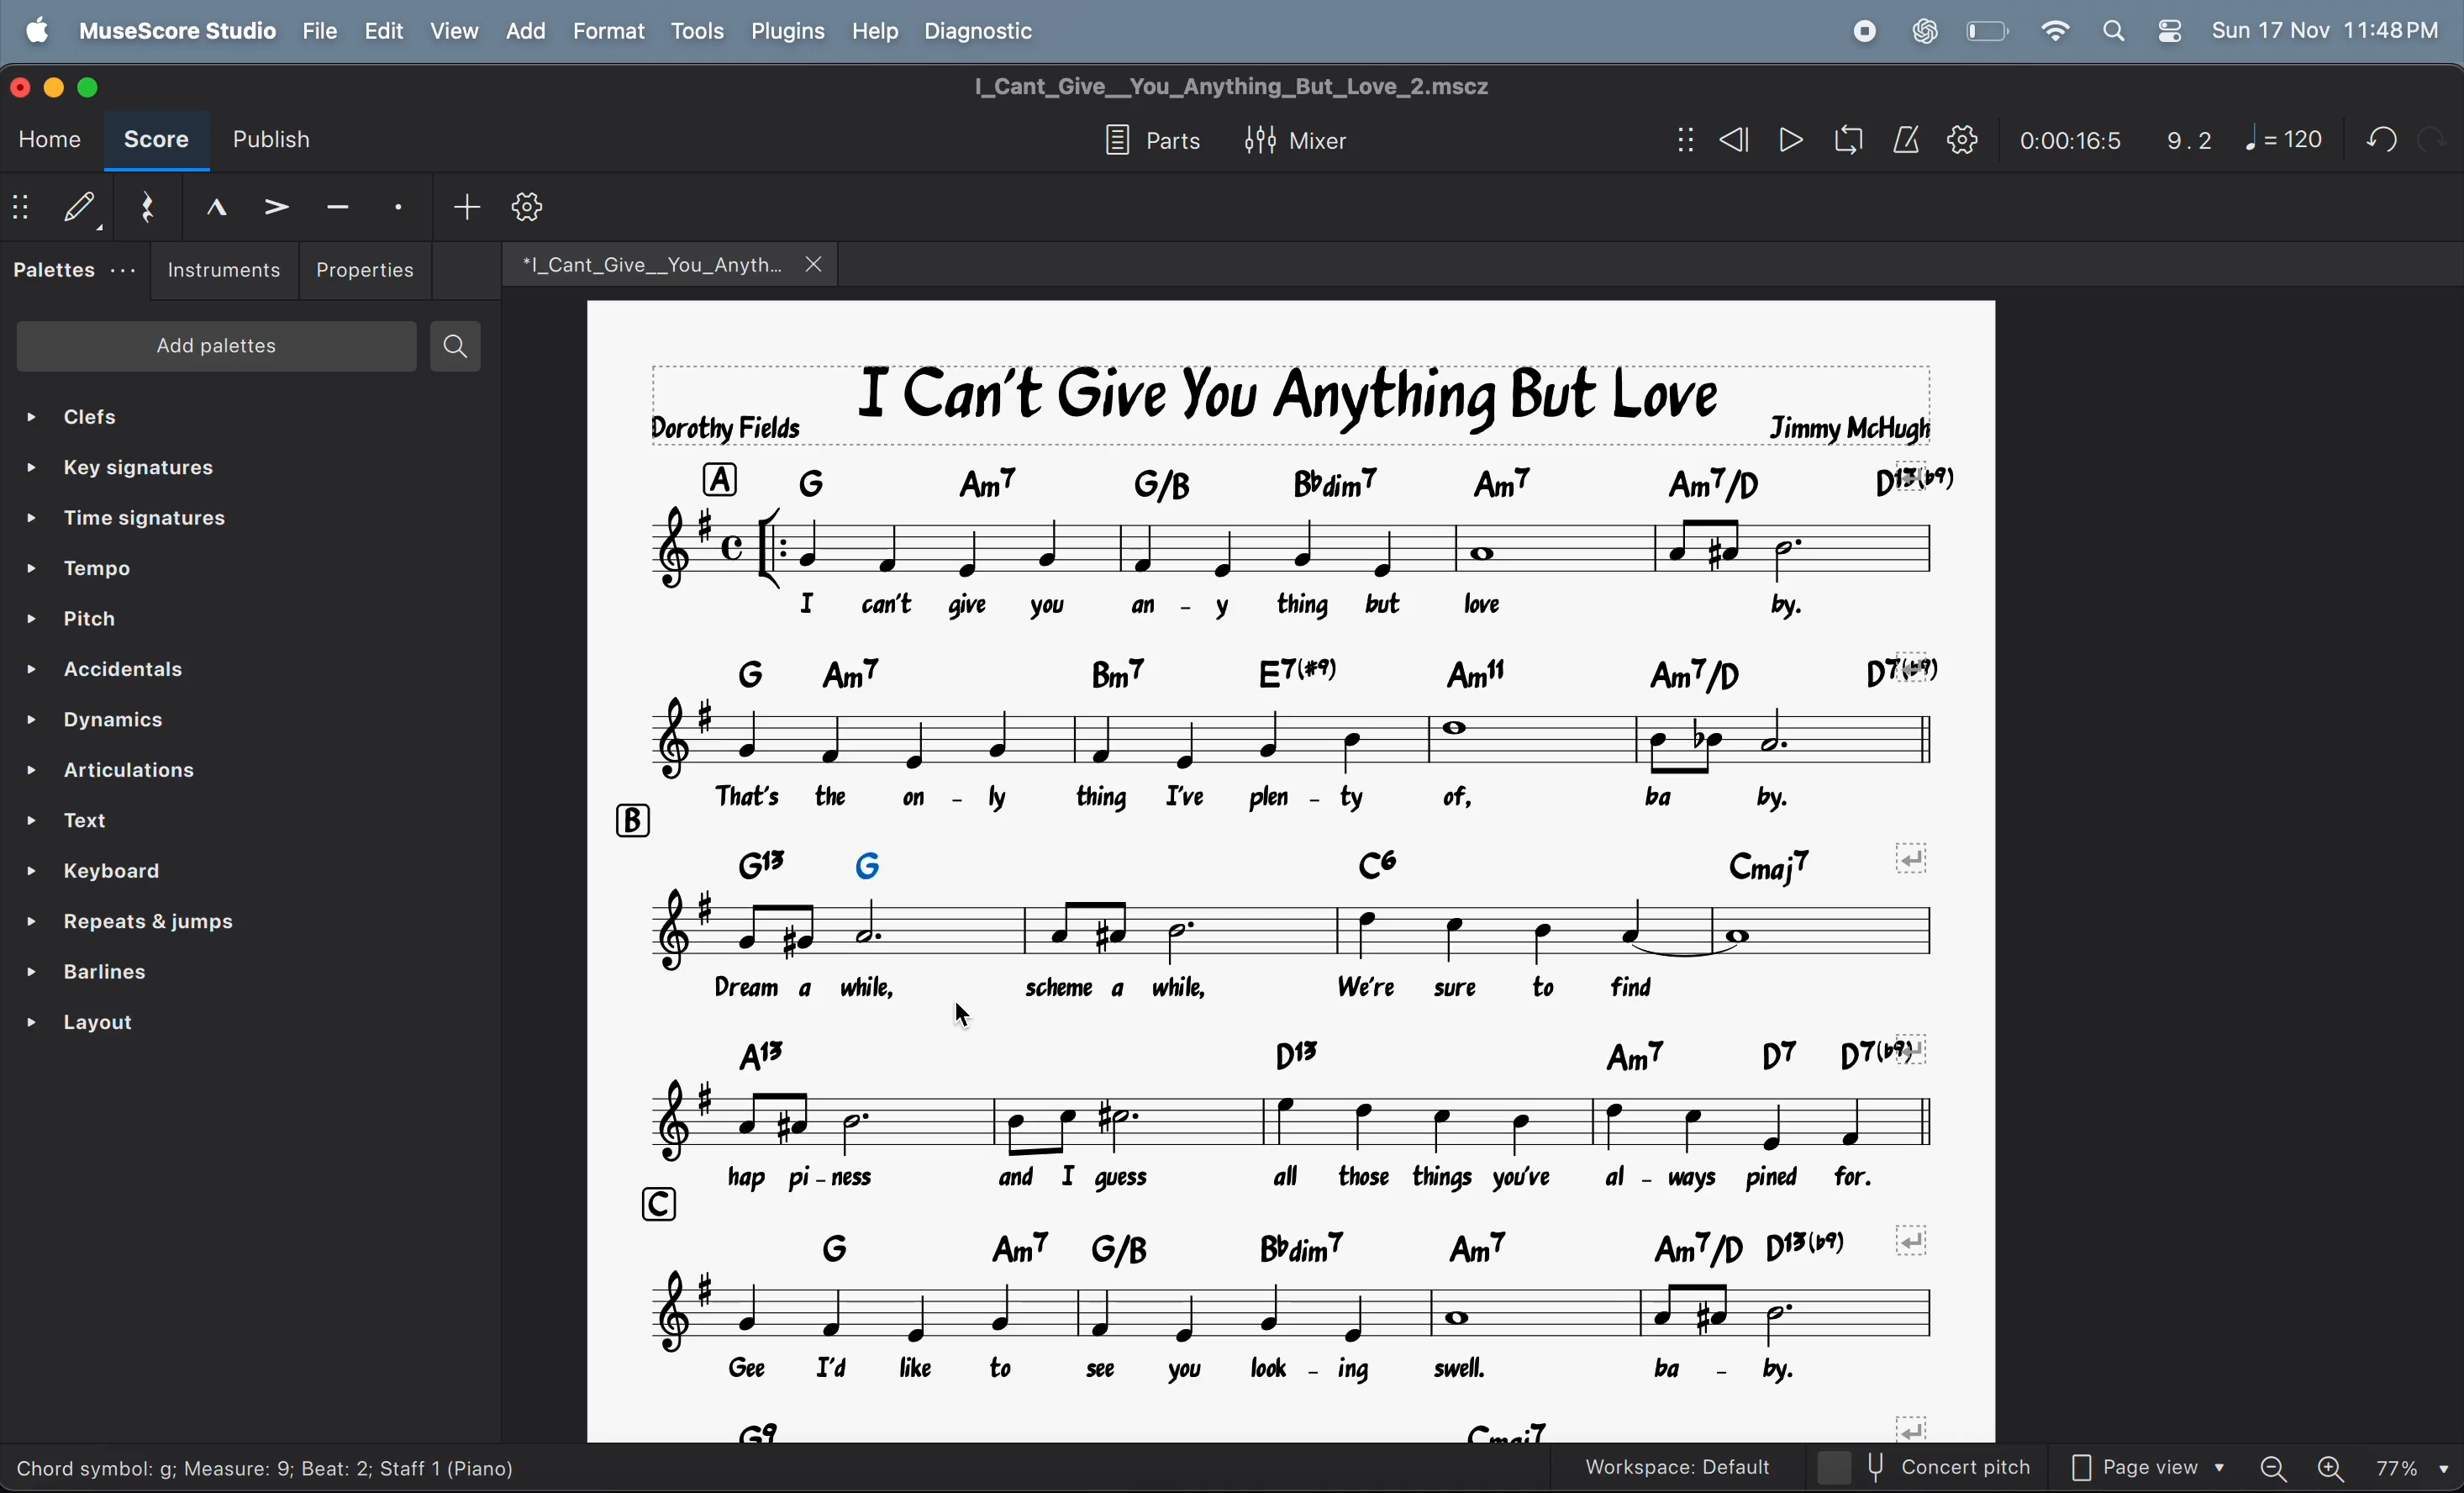 This screenshot has height=1493, width=2464. I want to click on key note, so click(1314, 479).